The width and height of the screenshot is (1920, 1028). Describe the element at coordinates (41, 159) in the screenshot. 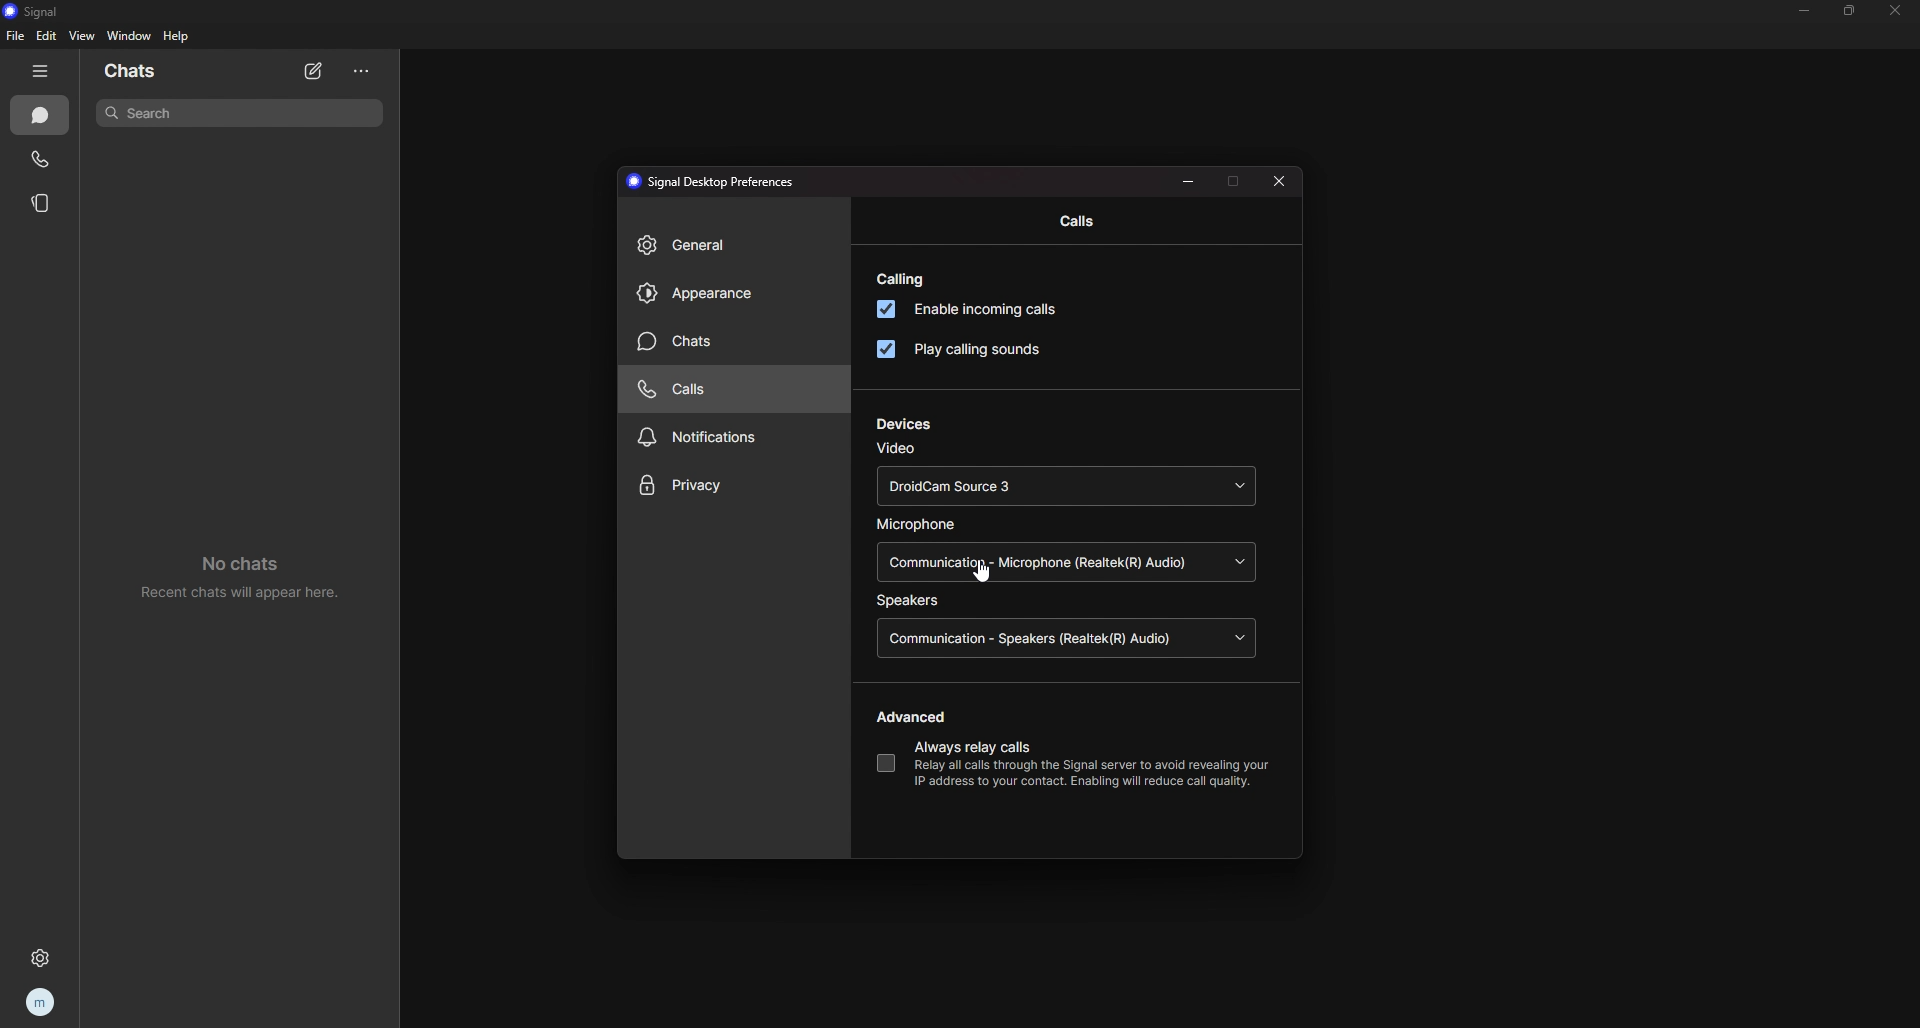

I see `calls` at that location.